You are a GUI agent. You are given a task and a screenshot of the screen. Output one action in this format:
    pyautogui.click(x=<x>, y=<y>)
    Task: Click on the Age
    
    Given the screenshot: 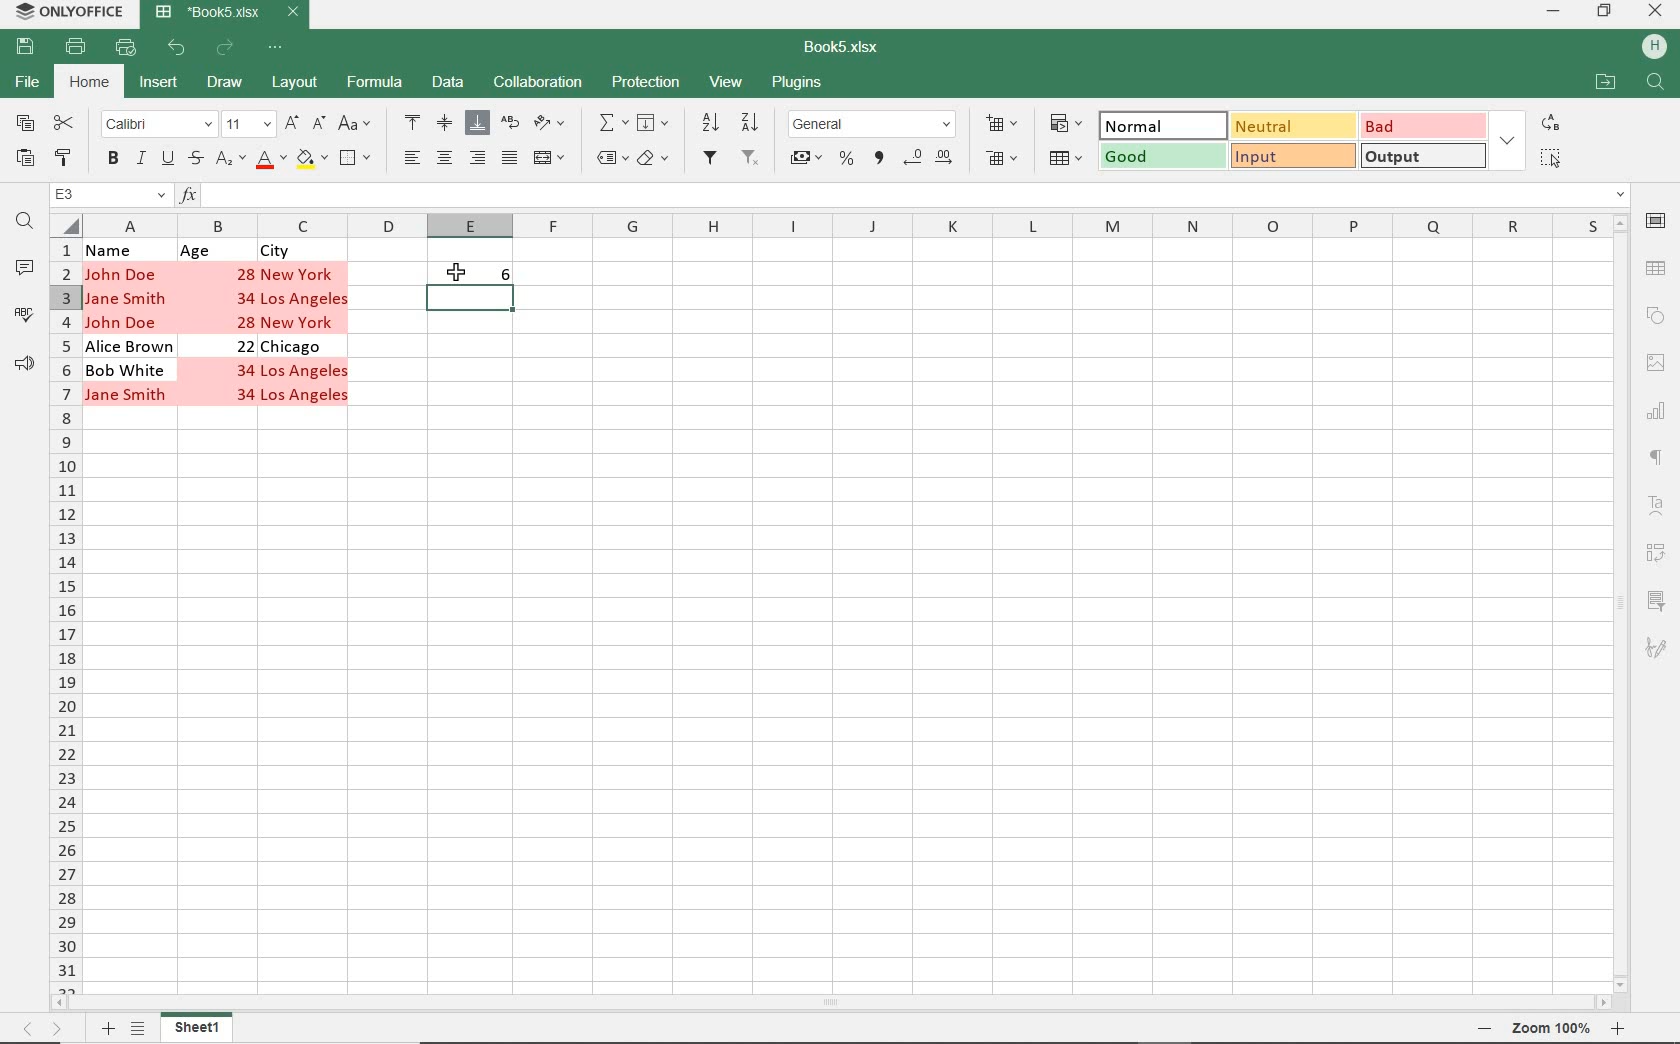 What is the action you would take?
    pyautogui.click(x=197, y=251)
    